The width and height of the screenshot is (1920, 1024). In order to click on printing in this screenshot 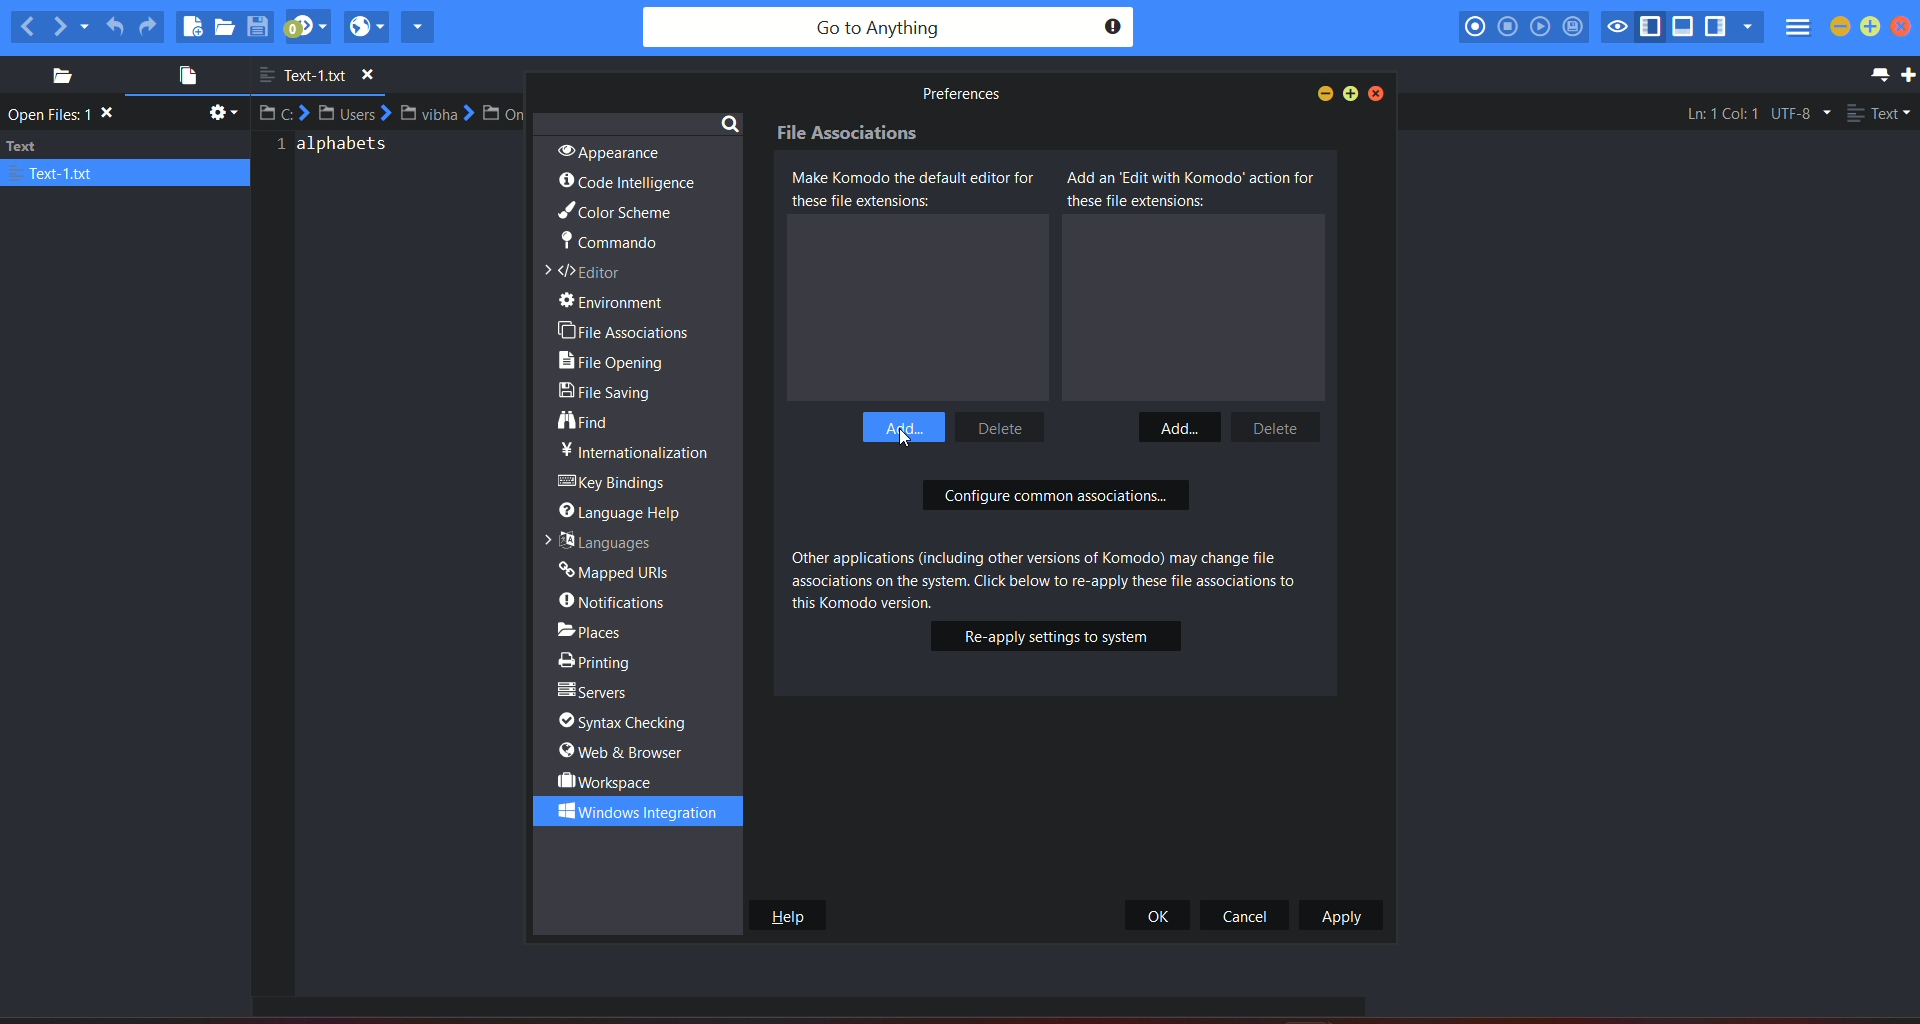, I will do `click(600, 659)`.